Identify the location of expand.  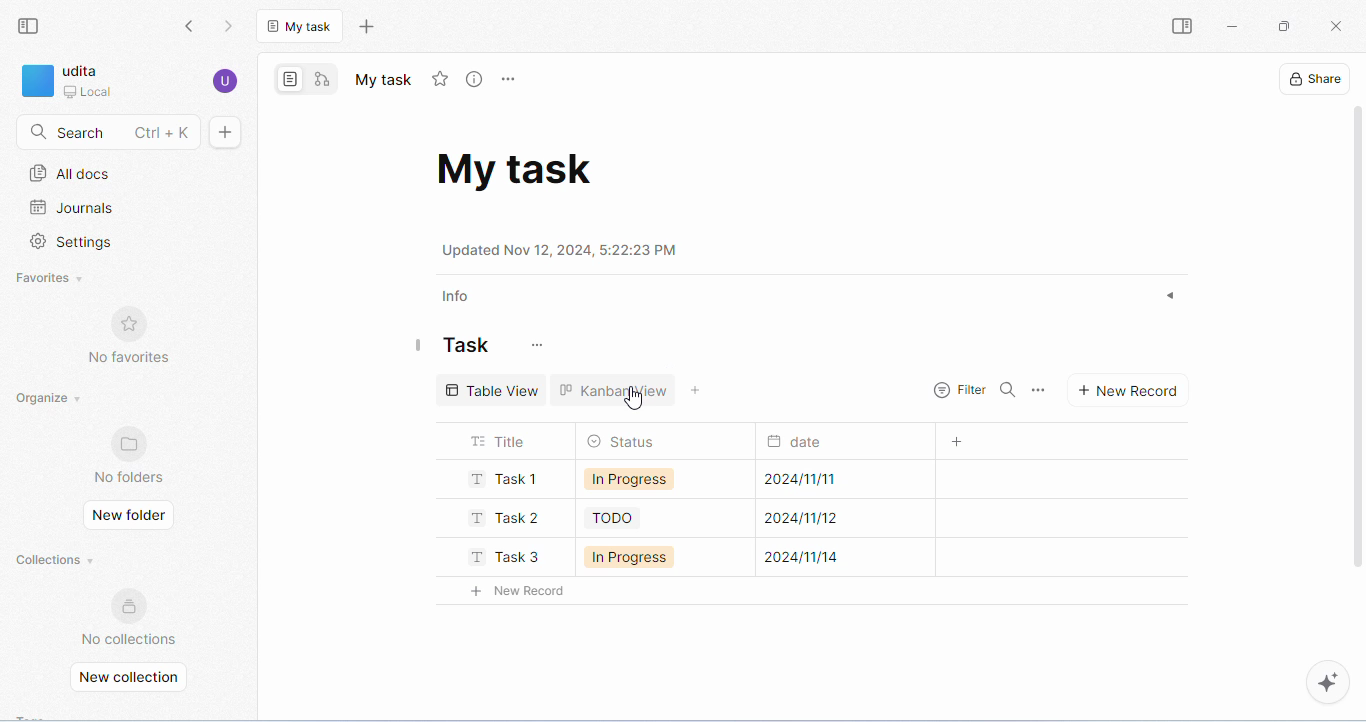
(1170, 297).